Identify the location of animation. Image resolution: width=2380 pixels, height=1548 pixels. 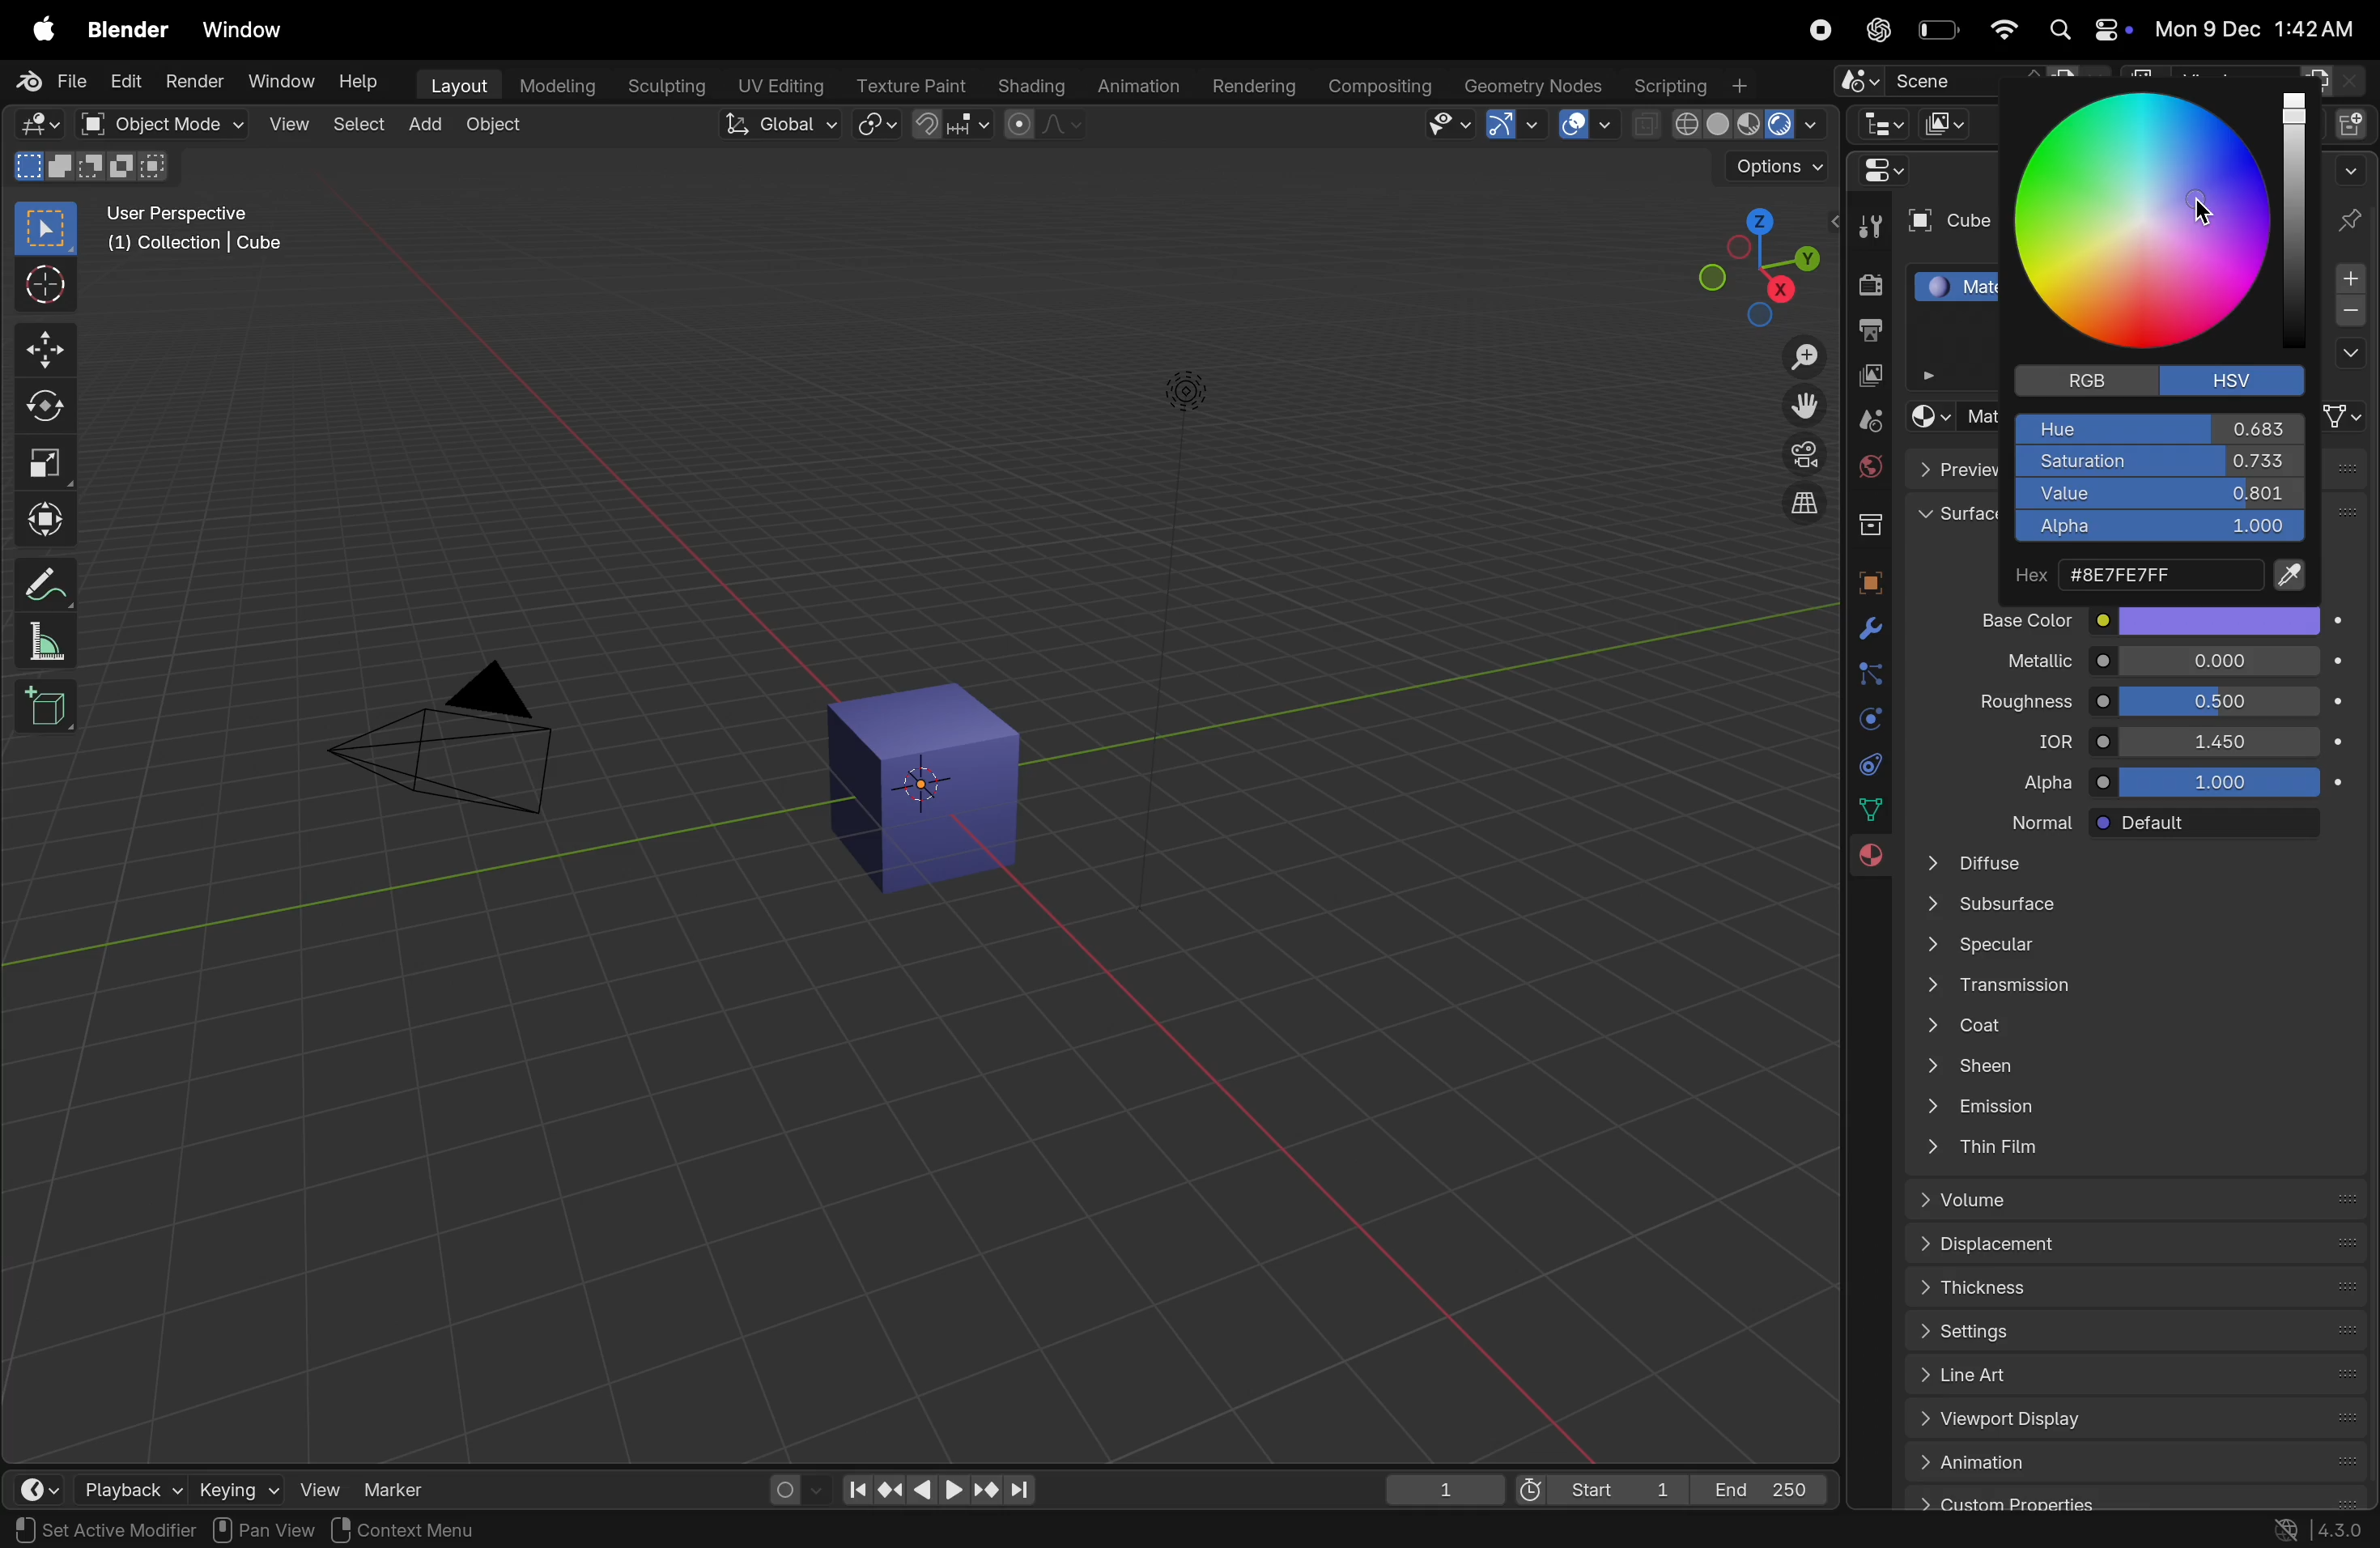
(1137, 88).